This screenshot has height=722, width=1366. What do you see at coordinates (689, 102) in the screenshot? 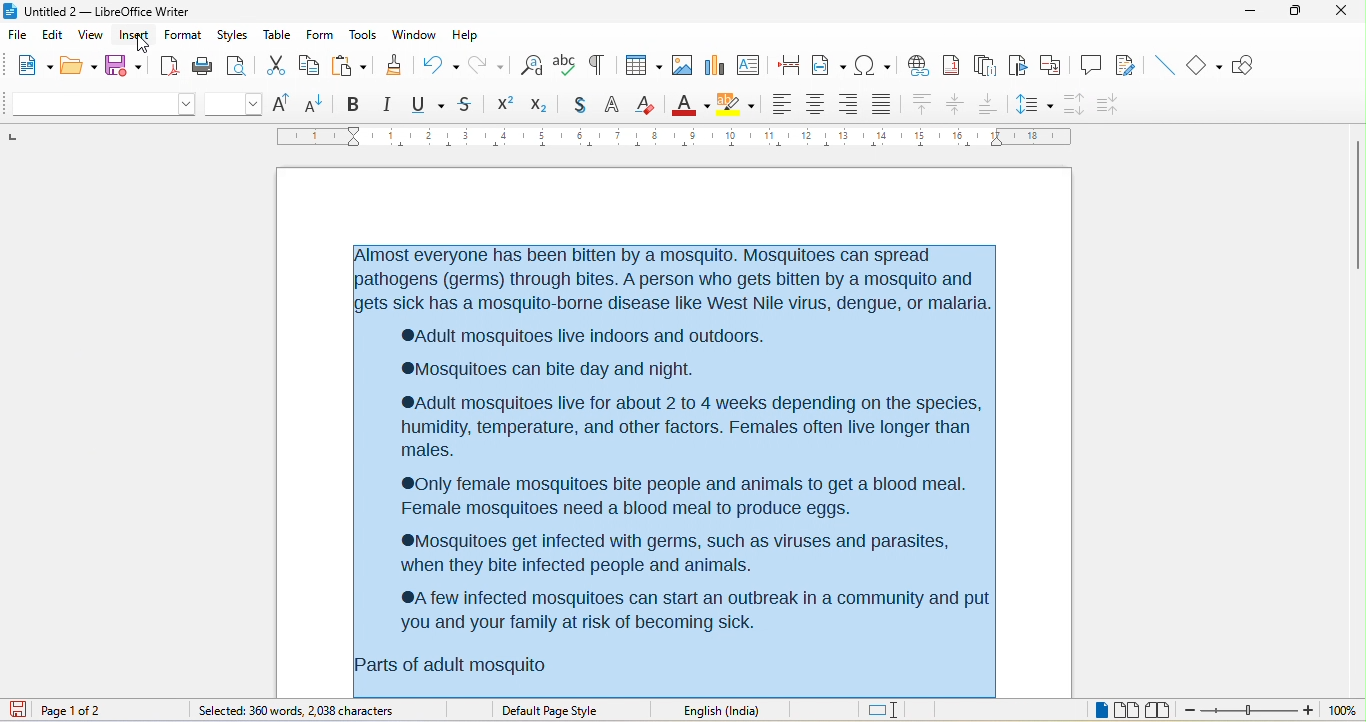
I see `font color` at bounding box center [689, 102].